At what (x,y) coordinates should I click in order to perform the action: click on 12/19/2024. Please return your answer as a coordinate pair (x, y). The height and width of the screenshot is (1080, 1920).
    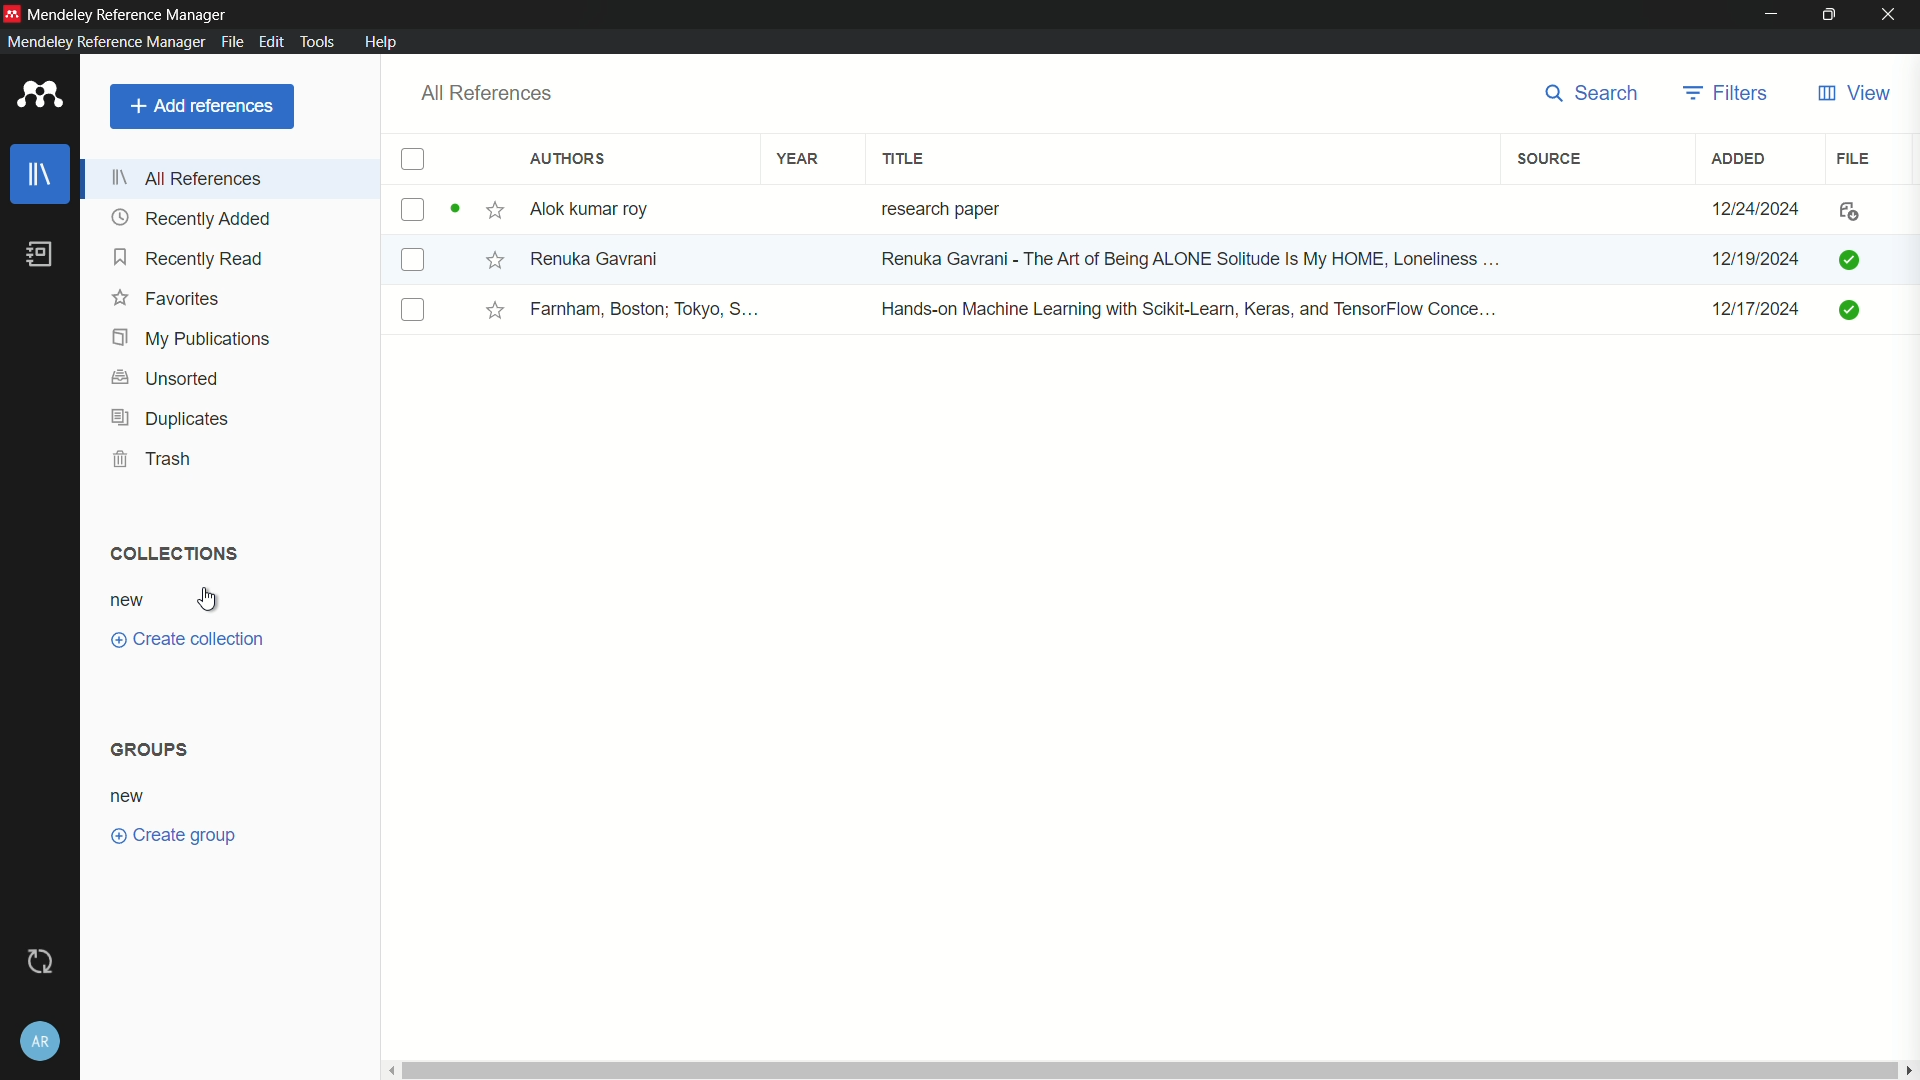
    Looking at the image, I should click on (1751, 259).